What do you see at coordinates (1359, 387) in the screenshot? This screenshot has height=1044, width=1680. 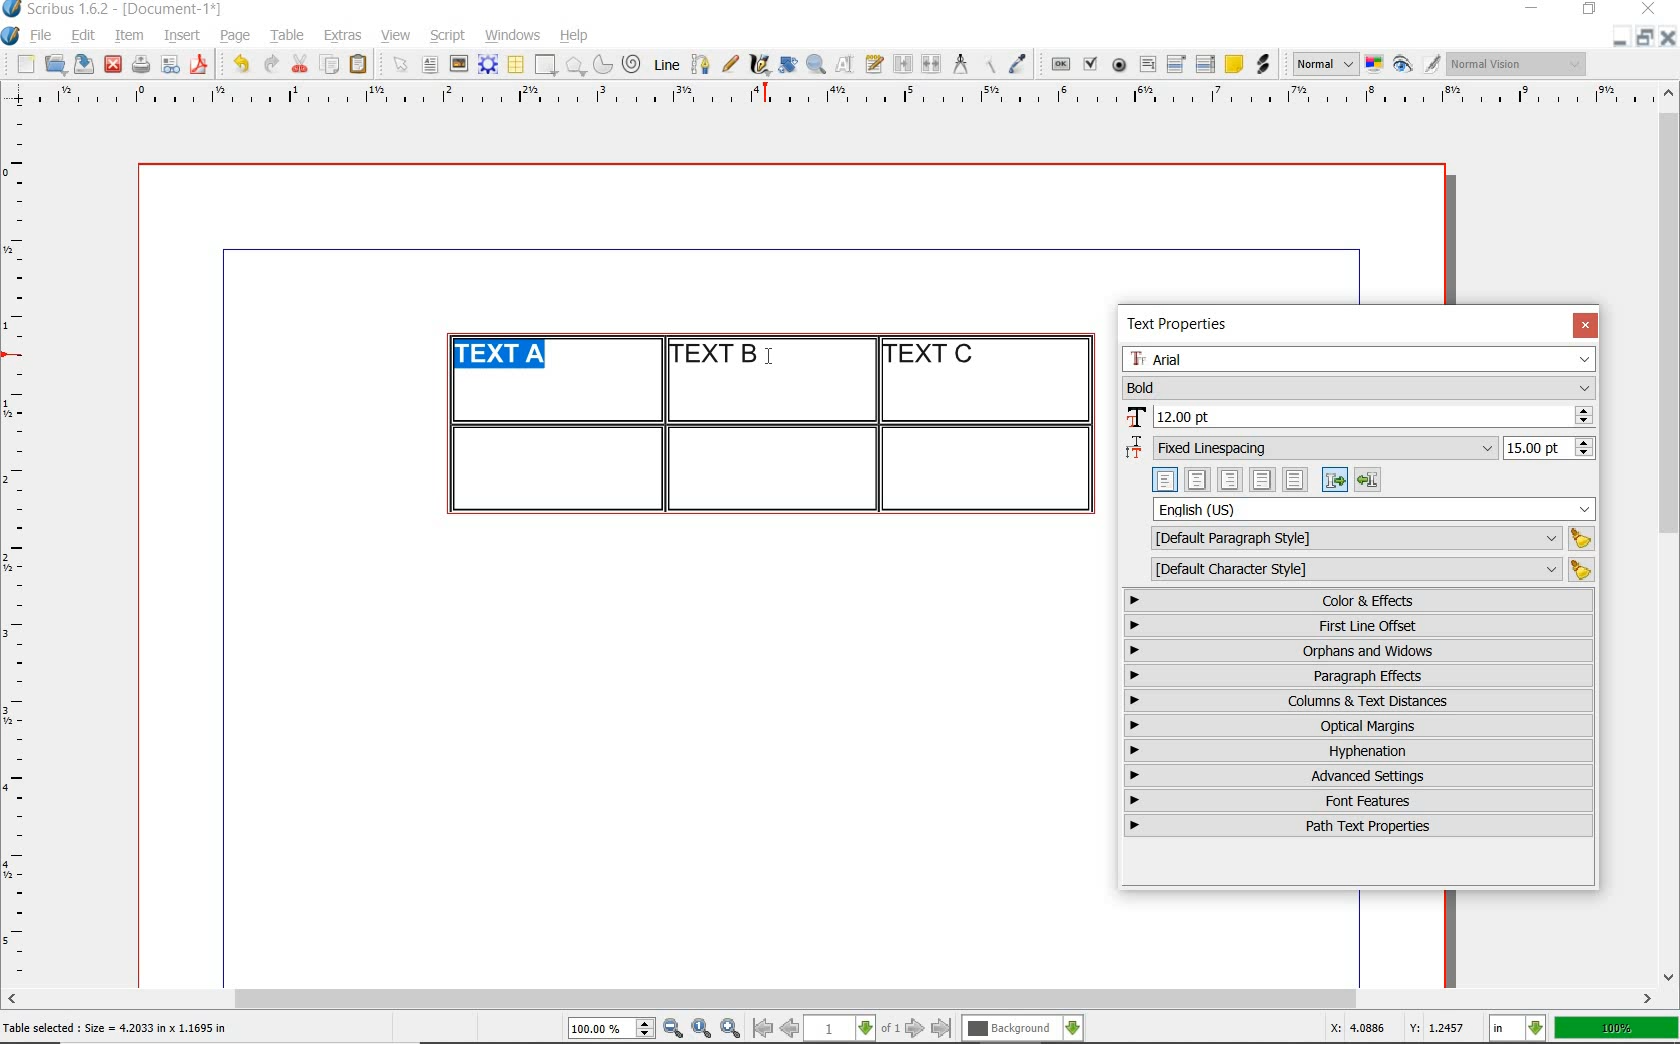 I see `font style` at bounding box center [1359, 387].